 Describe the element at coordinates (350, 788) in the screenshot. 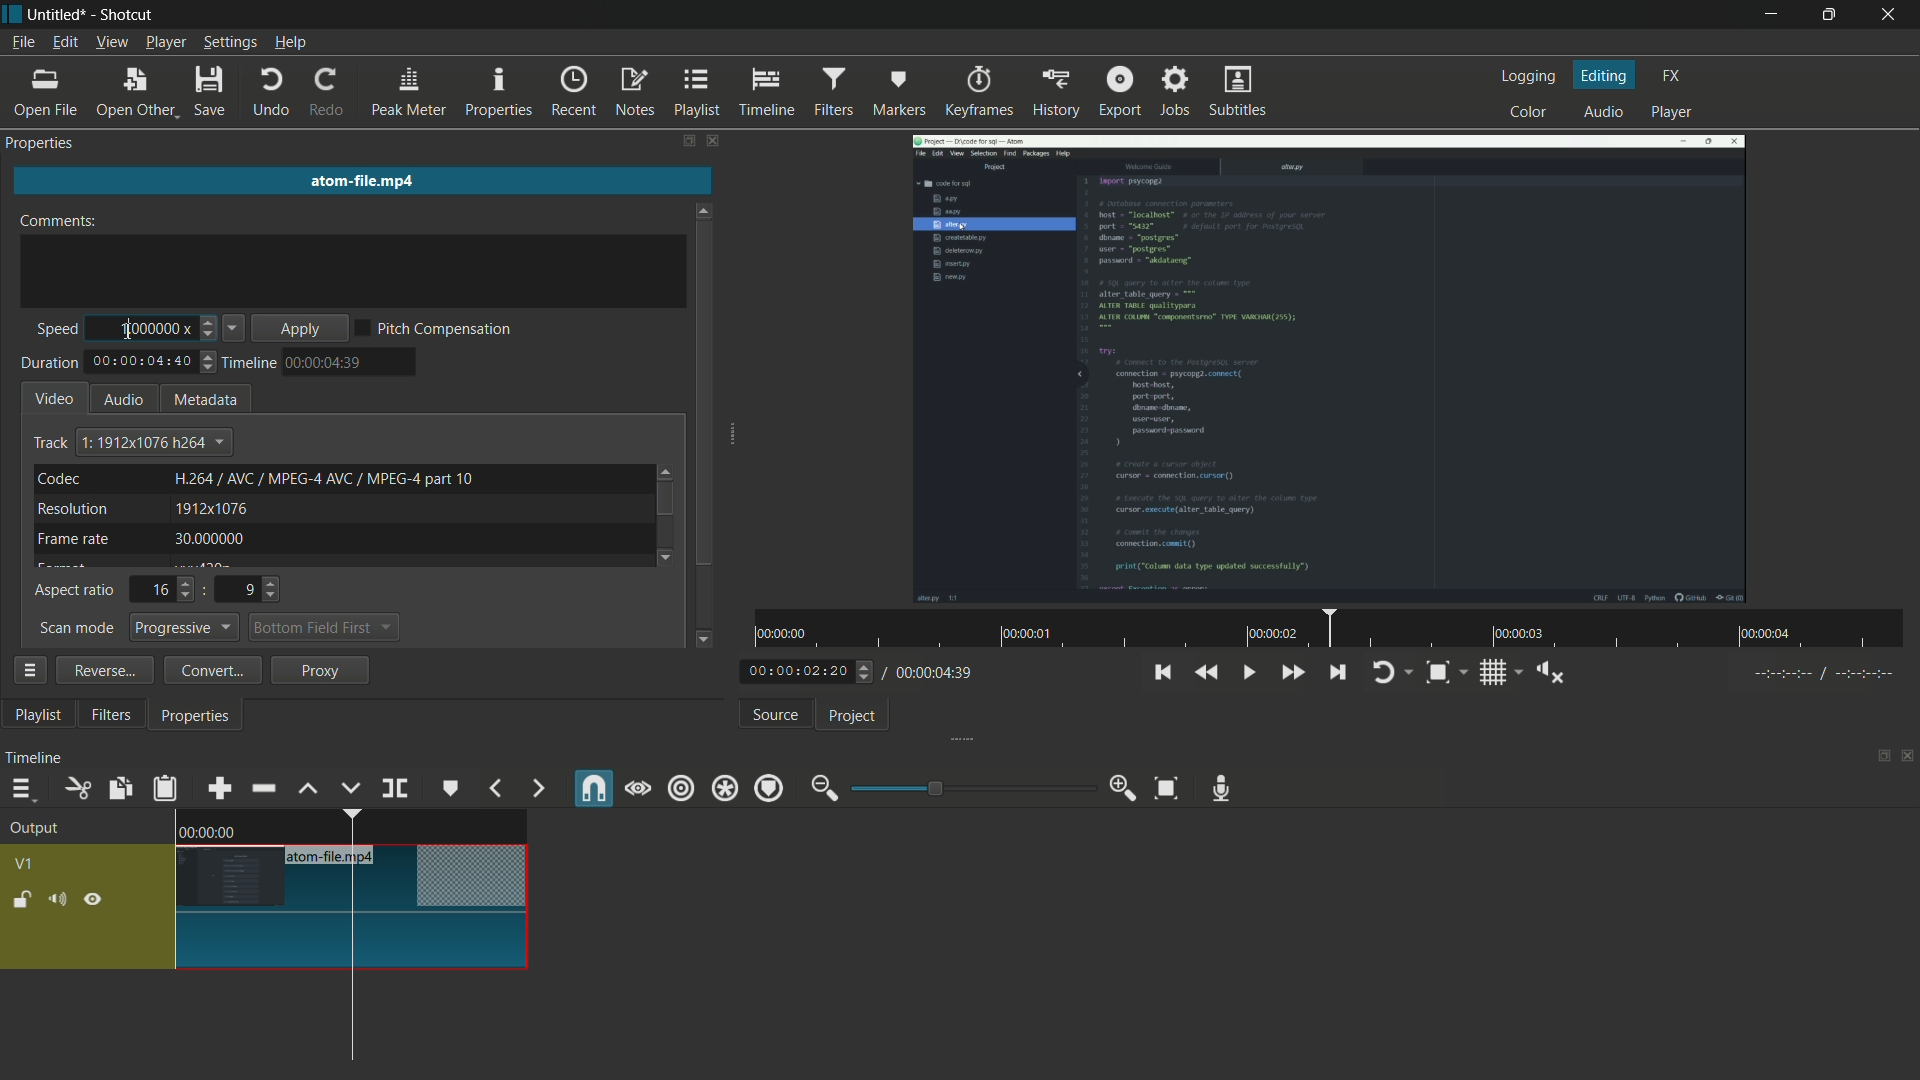

I see `overwrite` at that location.